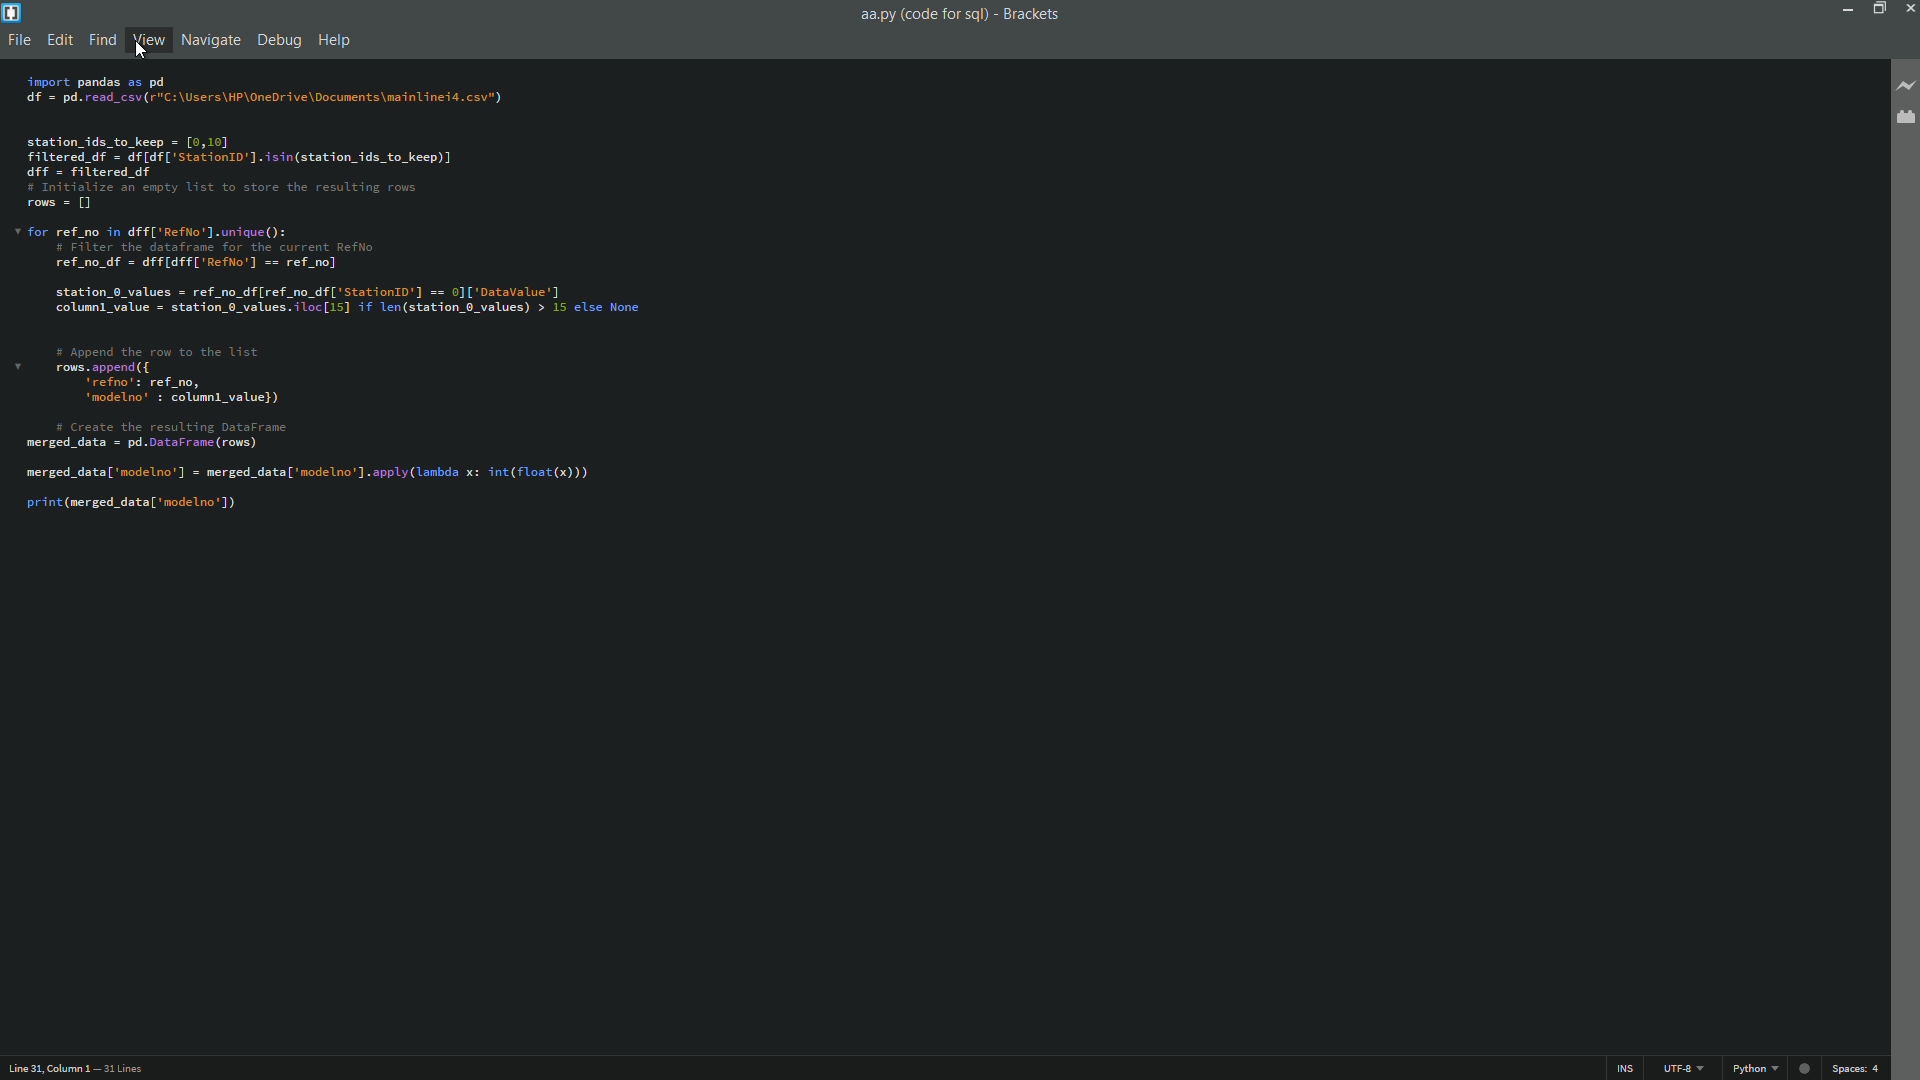 This screenshot has height=1080, width=1920. I want to click on code, so click(336, 298).